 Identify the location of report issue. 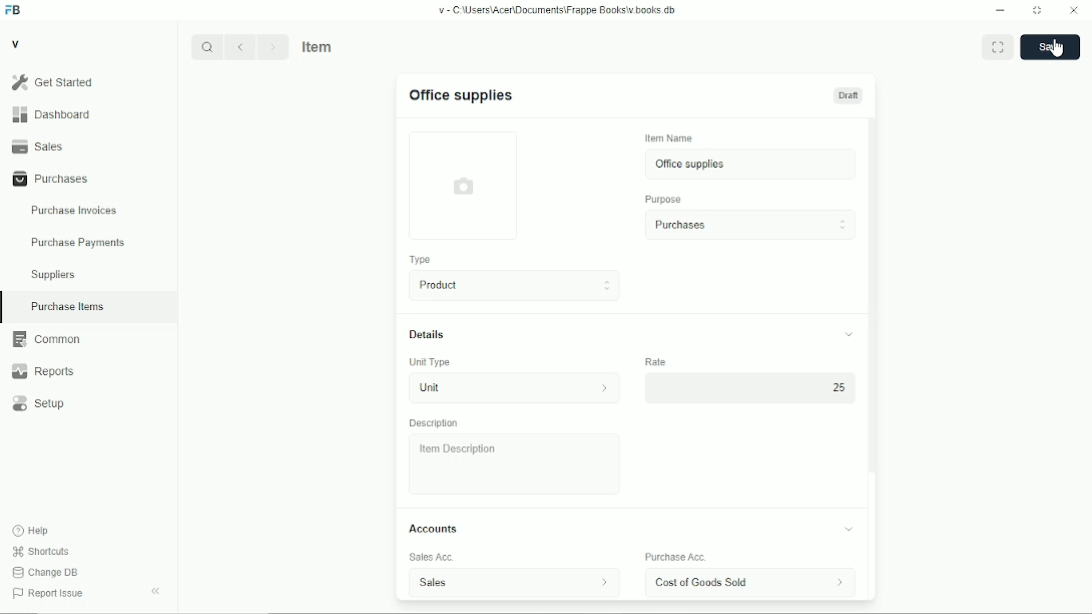
(48, 593).